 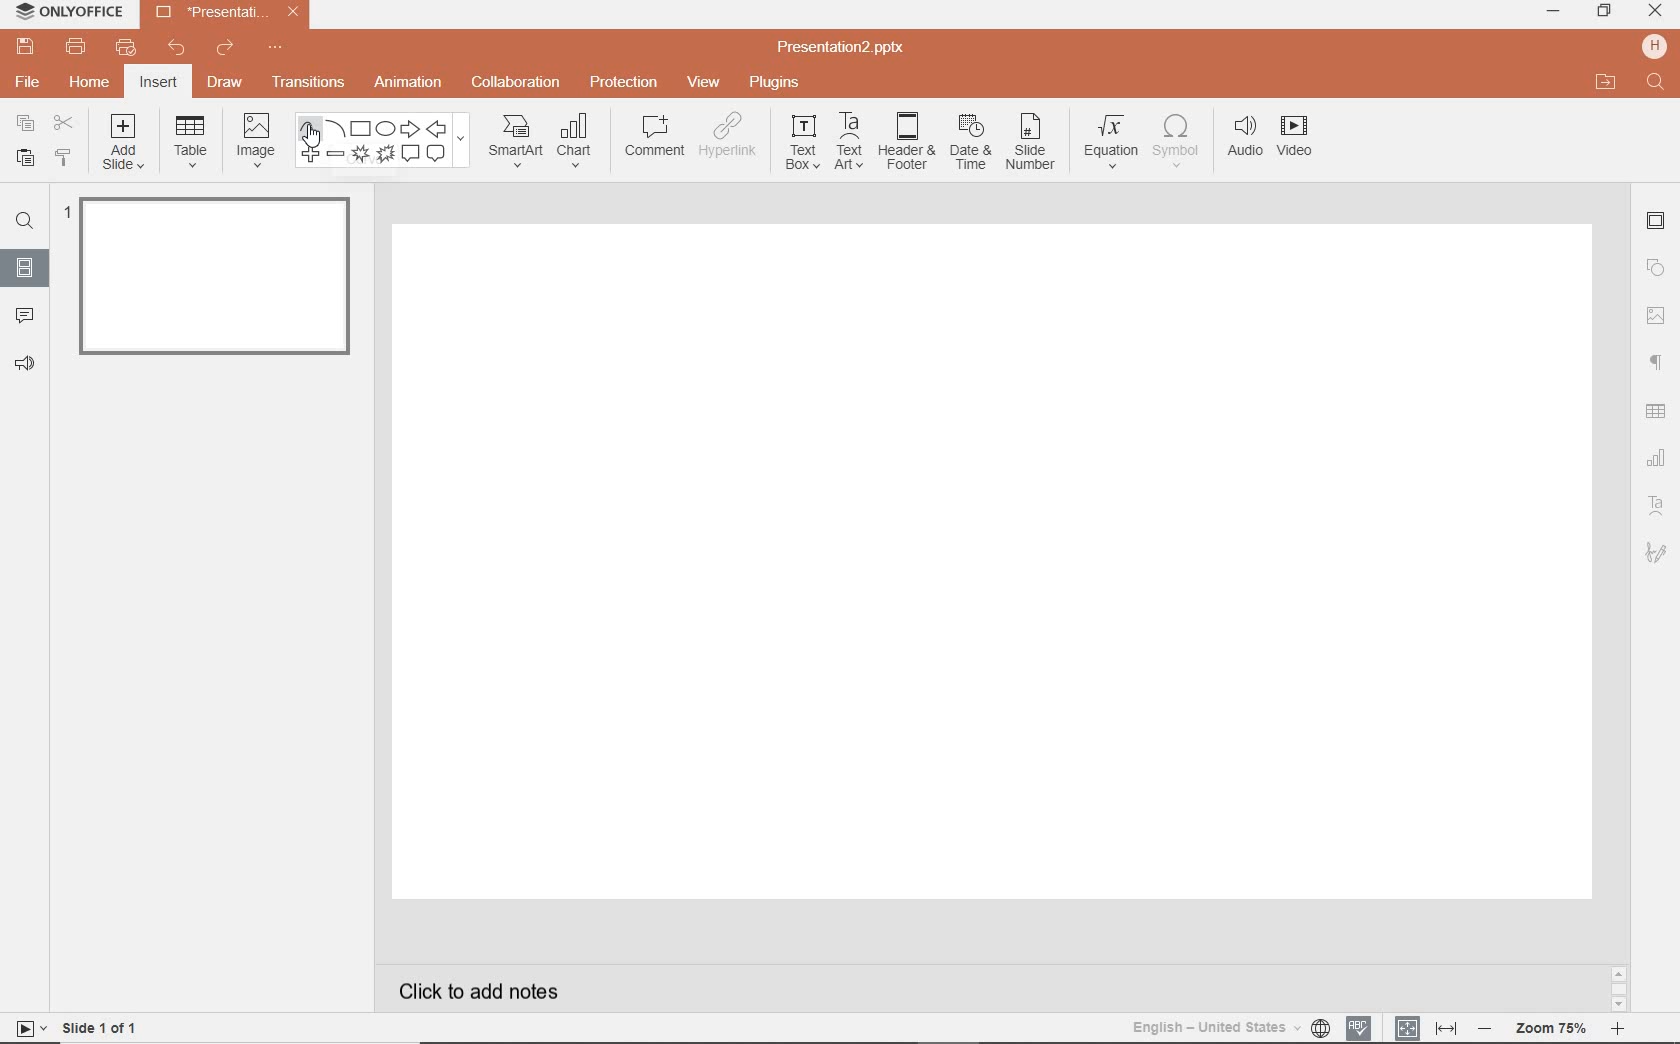 I want to click on VIEW, so click(x=704, y=81).